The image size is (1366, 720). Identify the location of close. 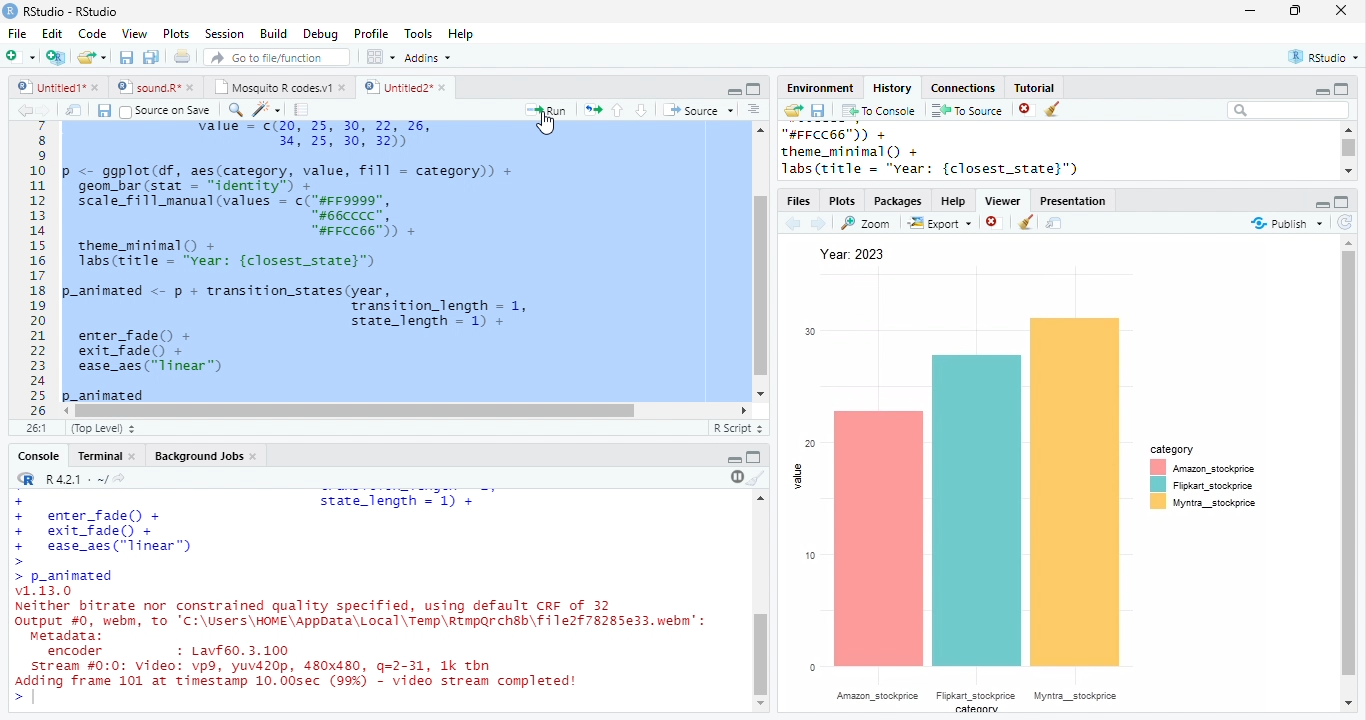
(1341, 10).